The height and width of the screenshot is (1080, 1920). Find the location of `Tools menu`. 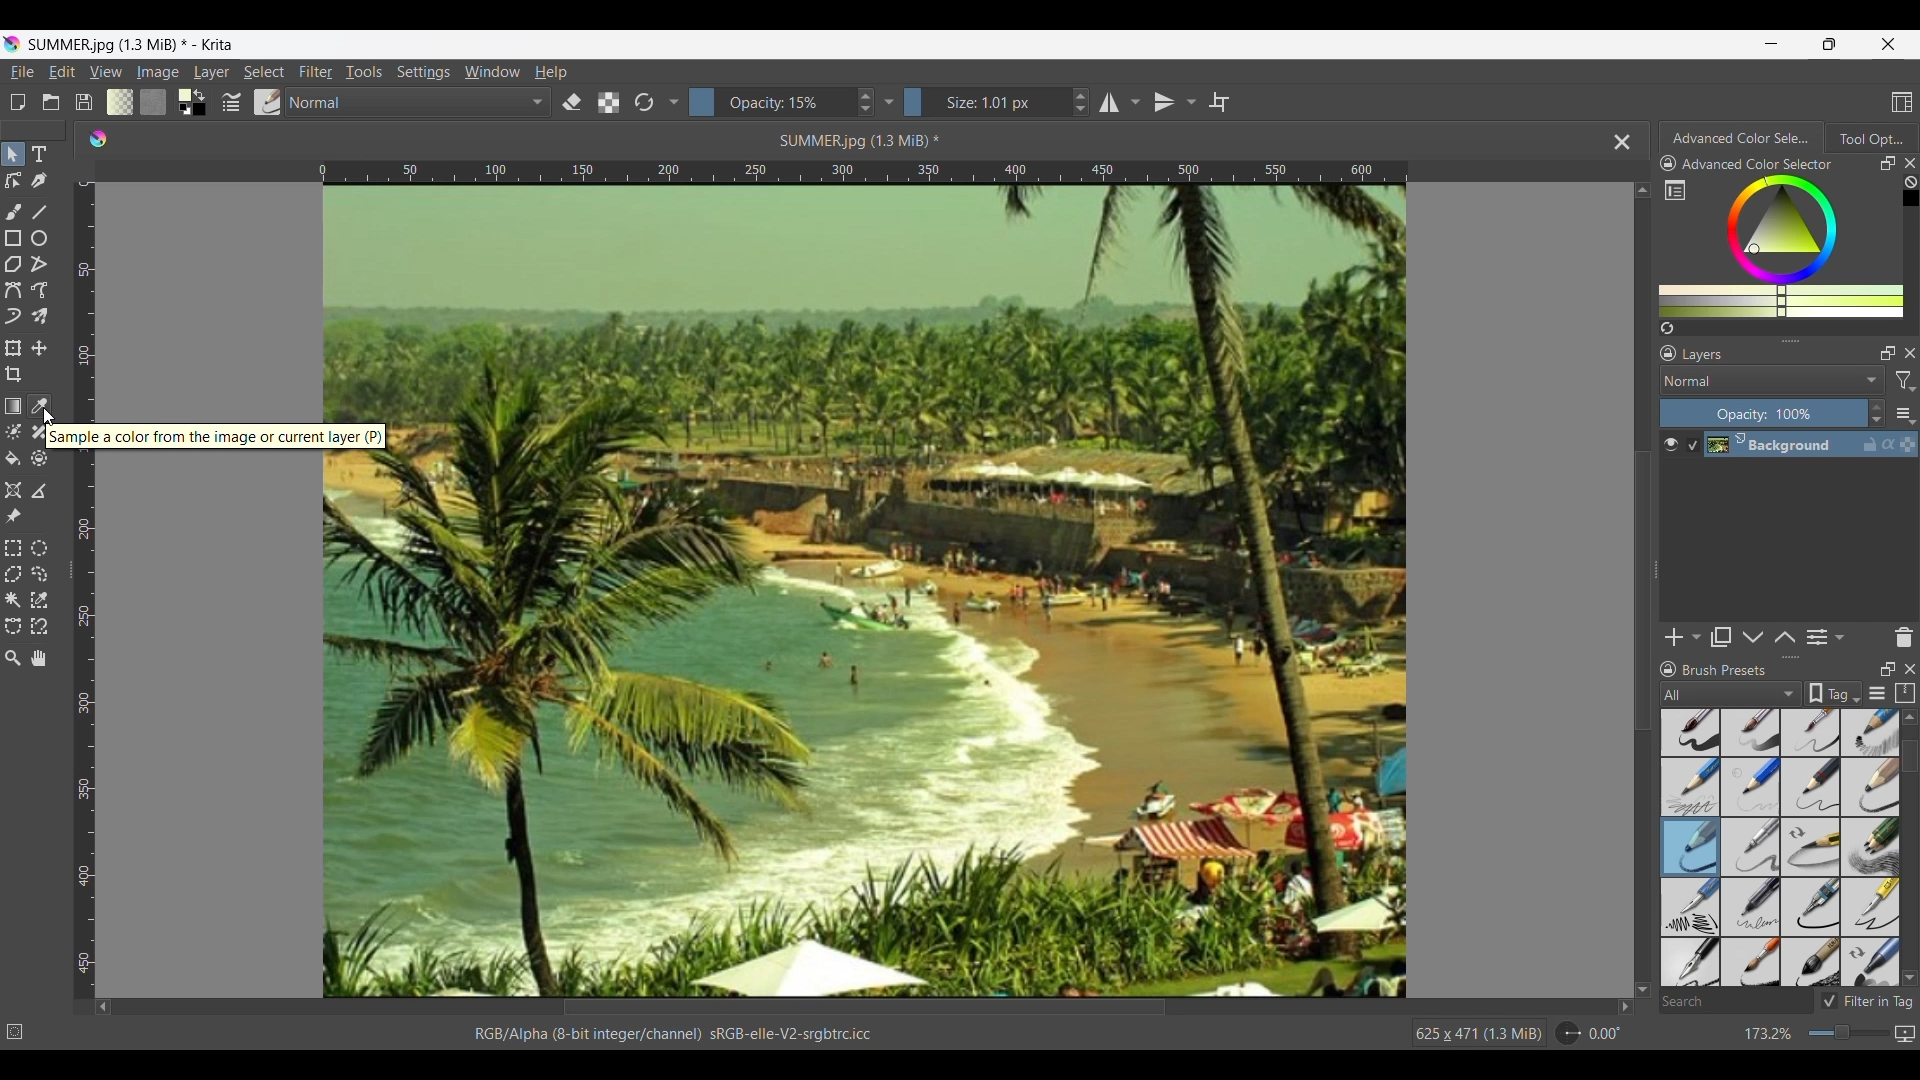

Tools menu is located at coordinates (363, 71).